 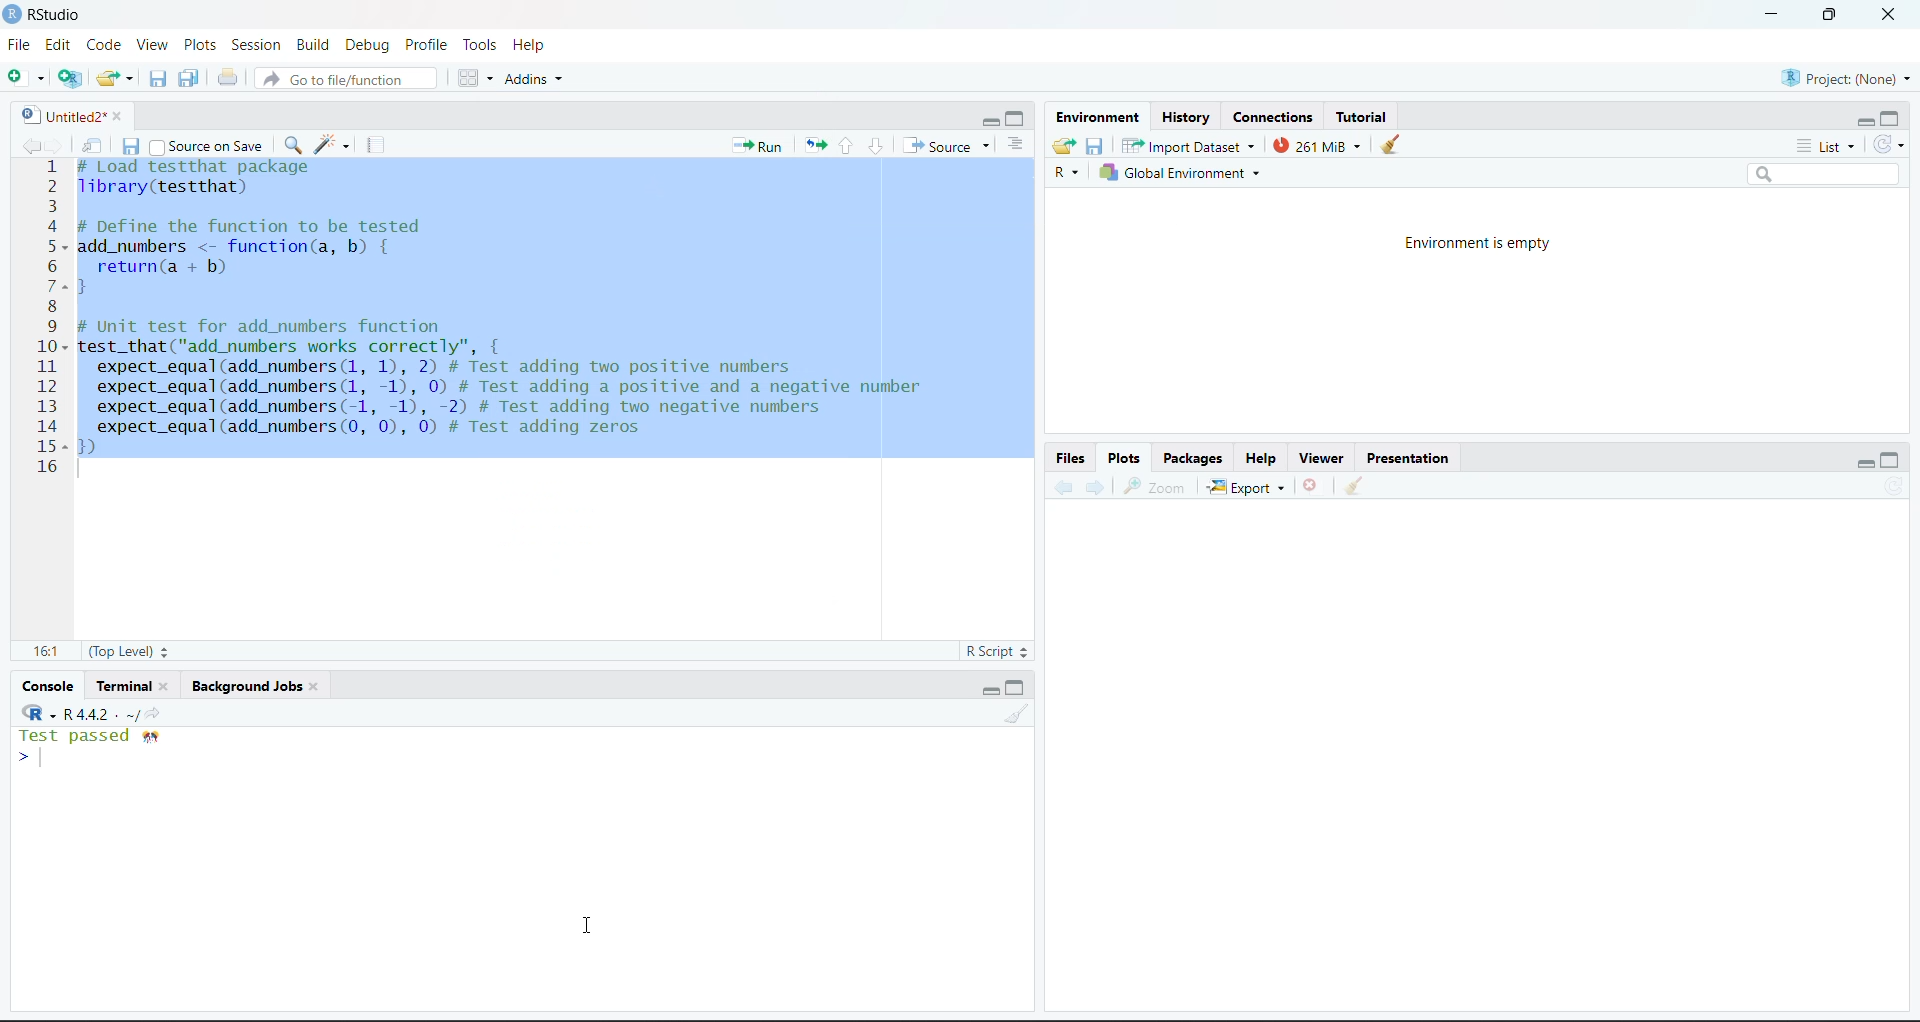 I want to click on Source on save, so click(x=206, y=147).